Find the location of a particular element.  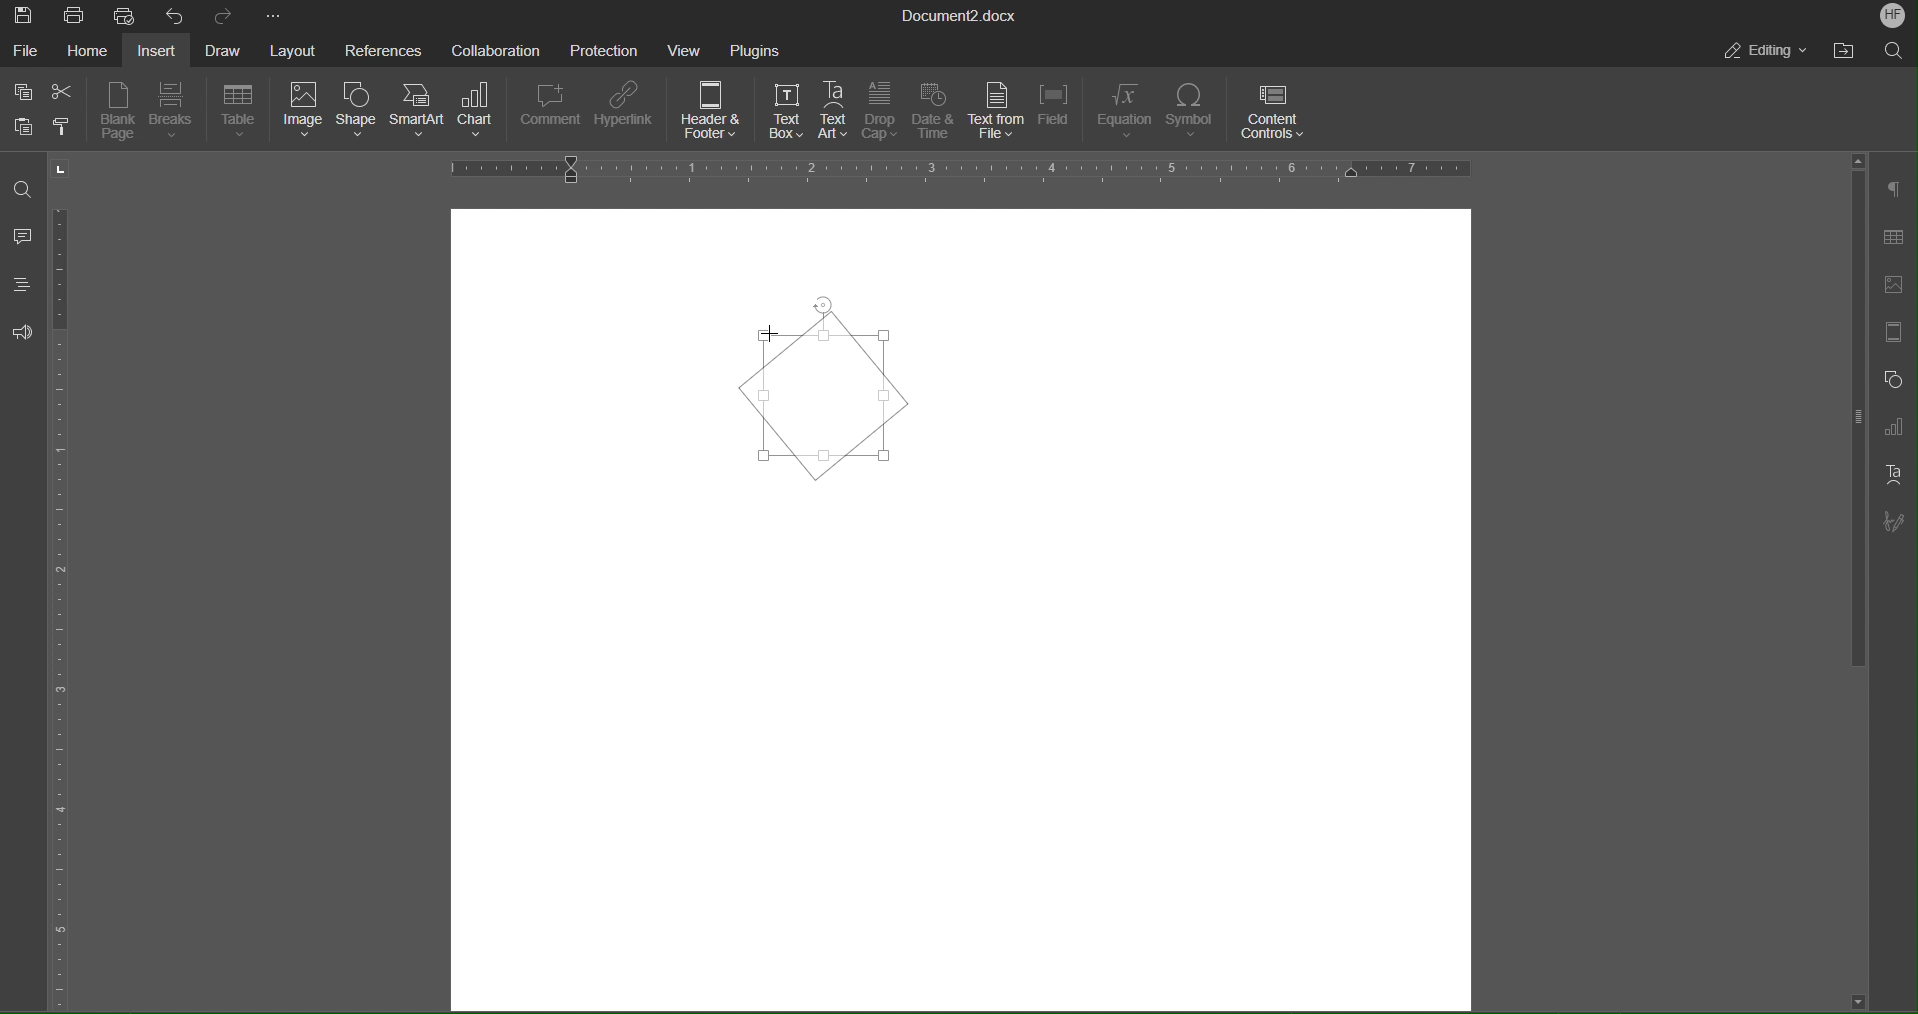

Shape Settings is located at coordinates (1890, 378).